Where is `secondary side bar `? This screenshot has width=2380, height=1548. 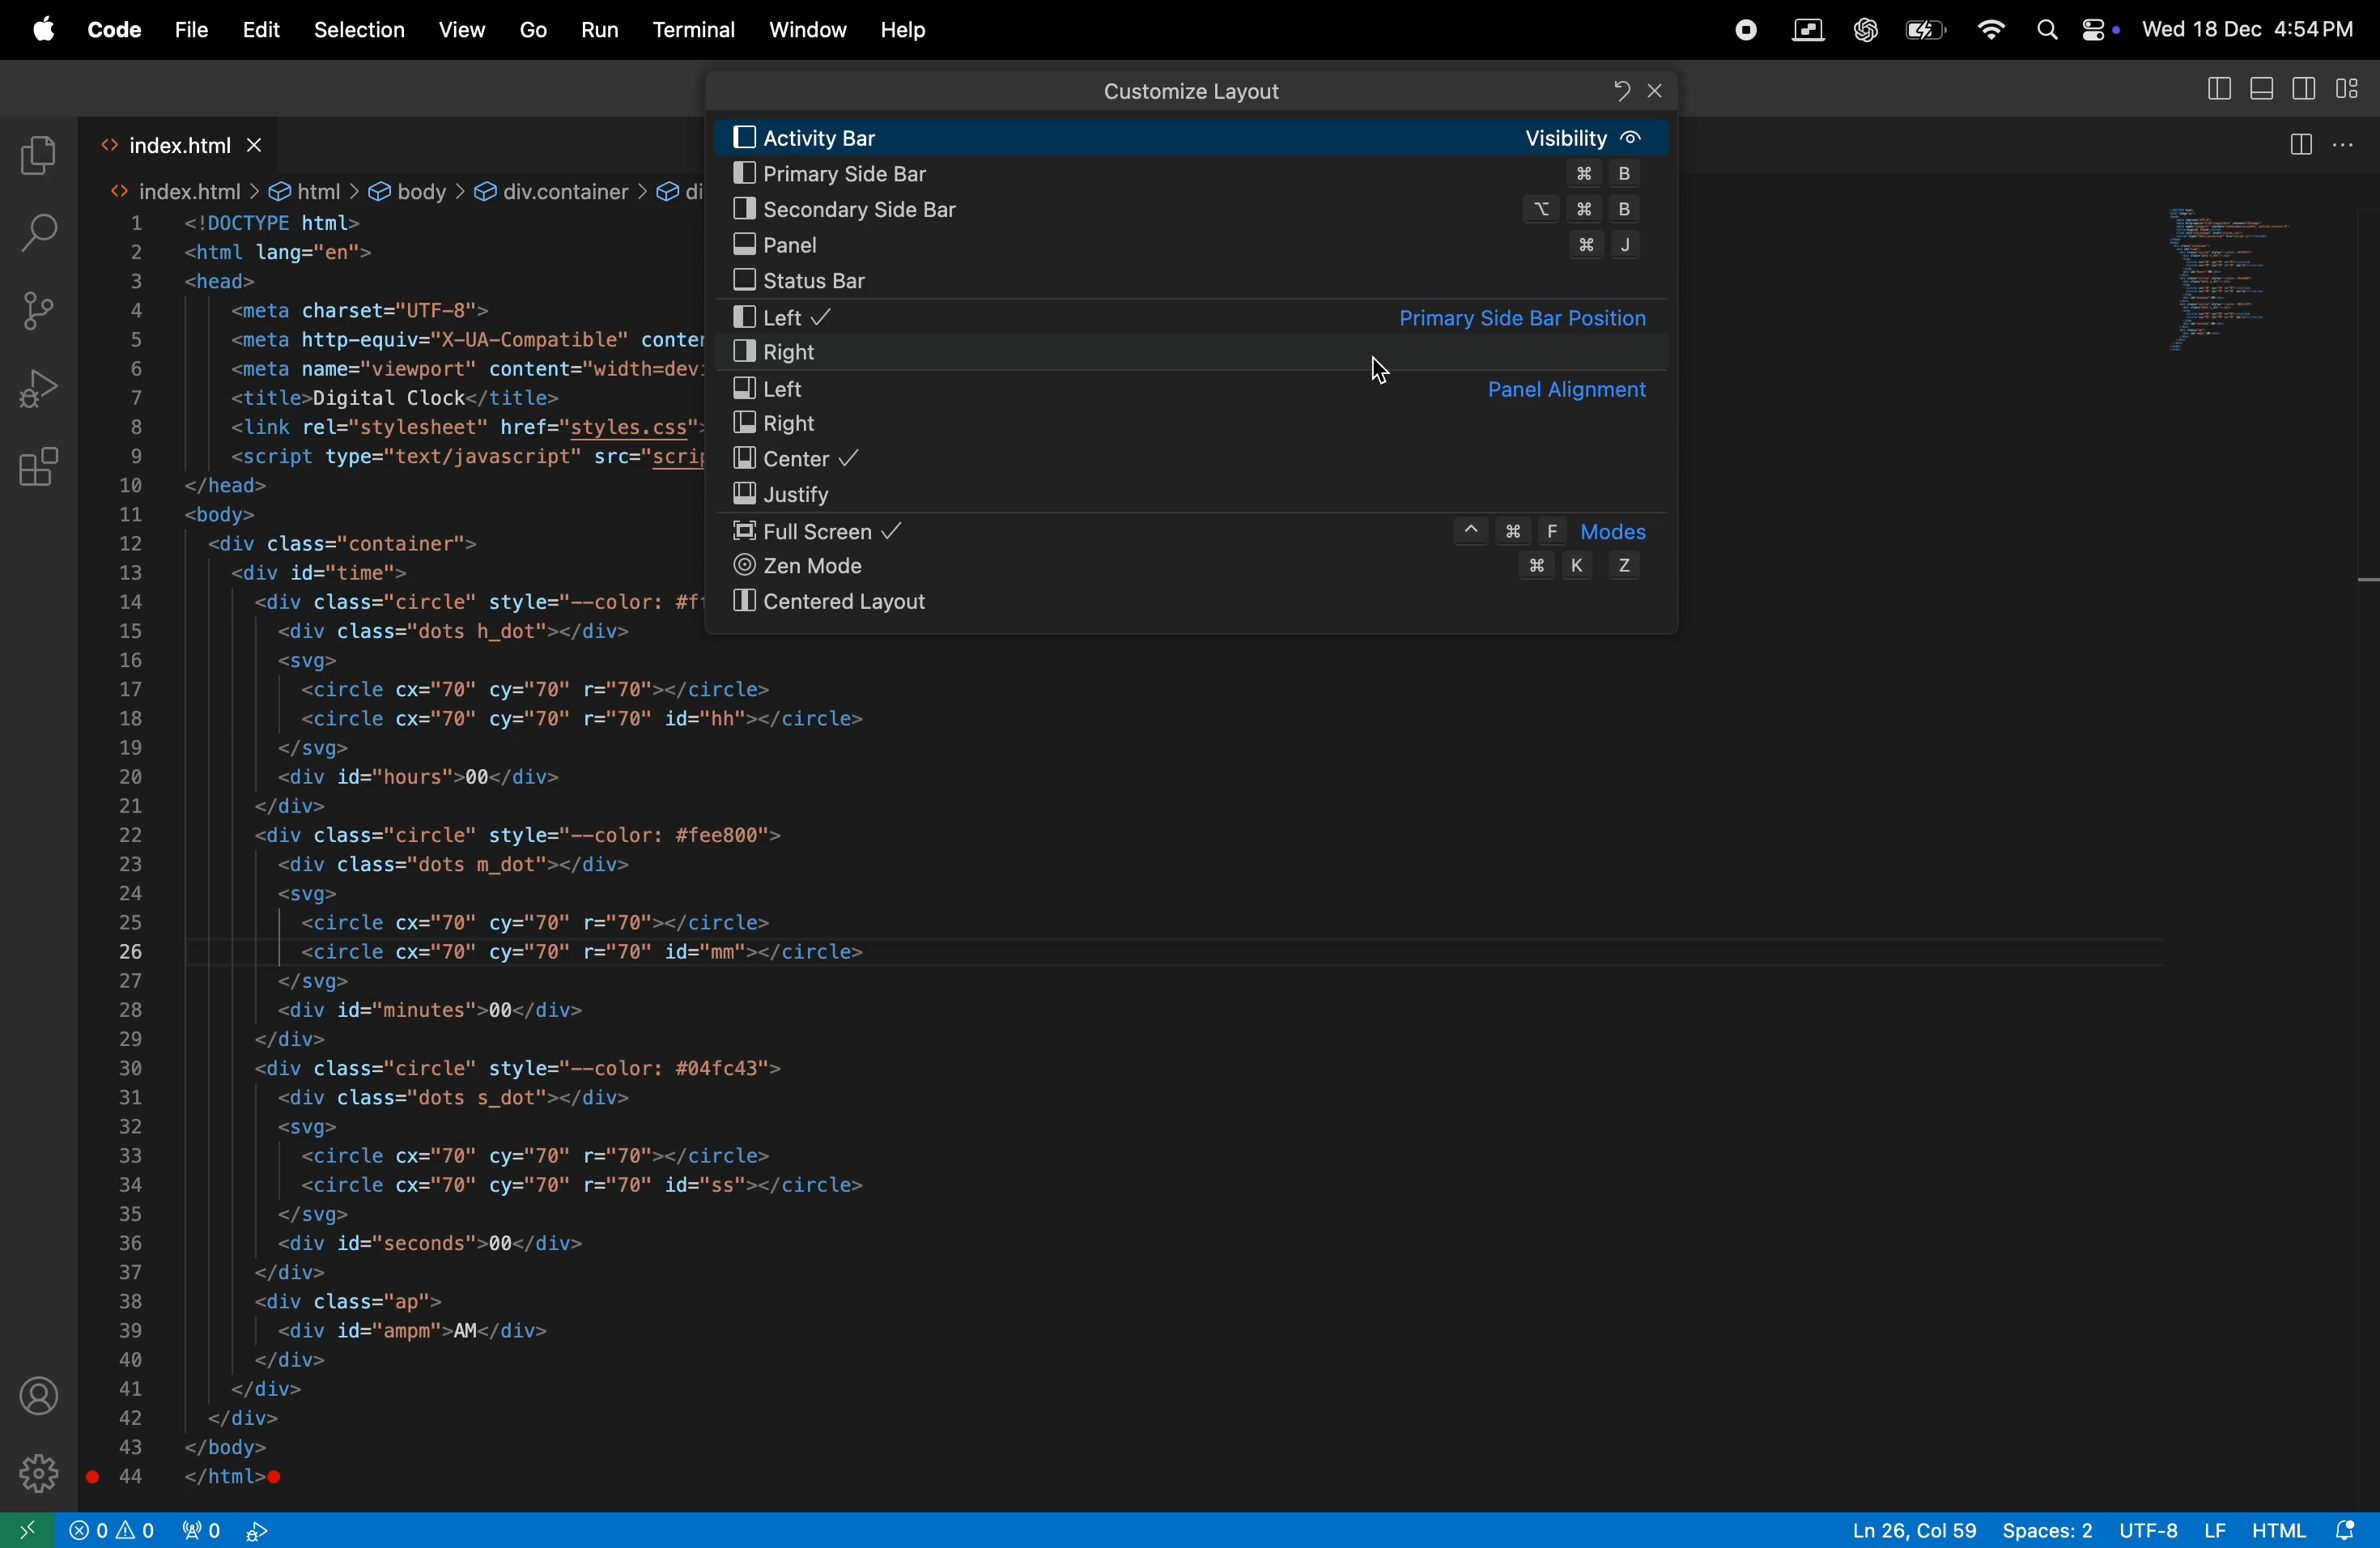
secondary side bar  is located at coordinates (2306, 86).